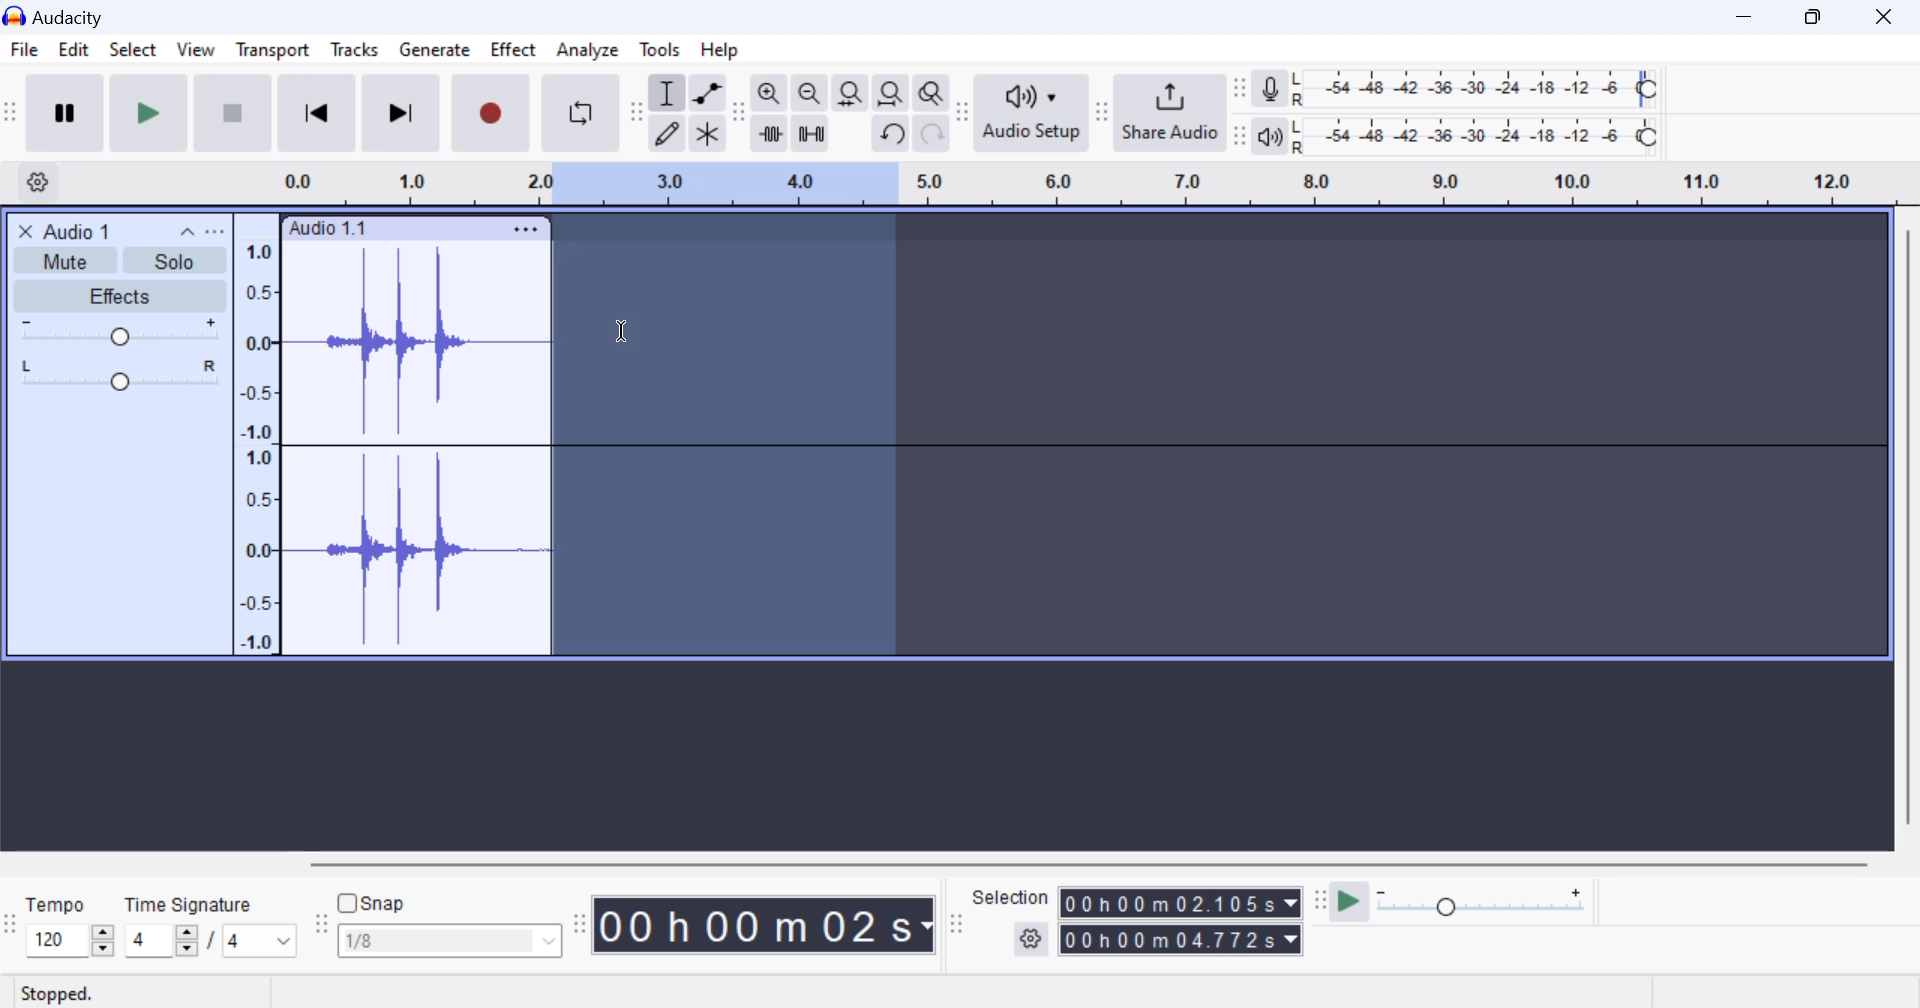 This screenshot has height=1008, width=1920. I want to click on redo, so click(932, 134).